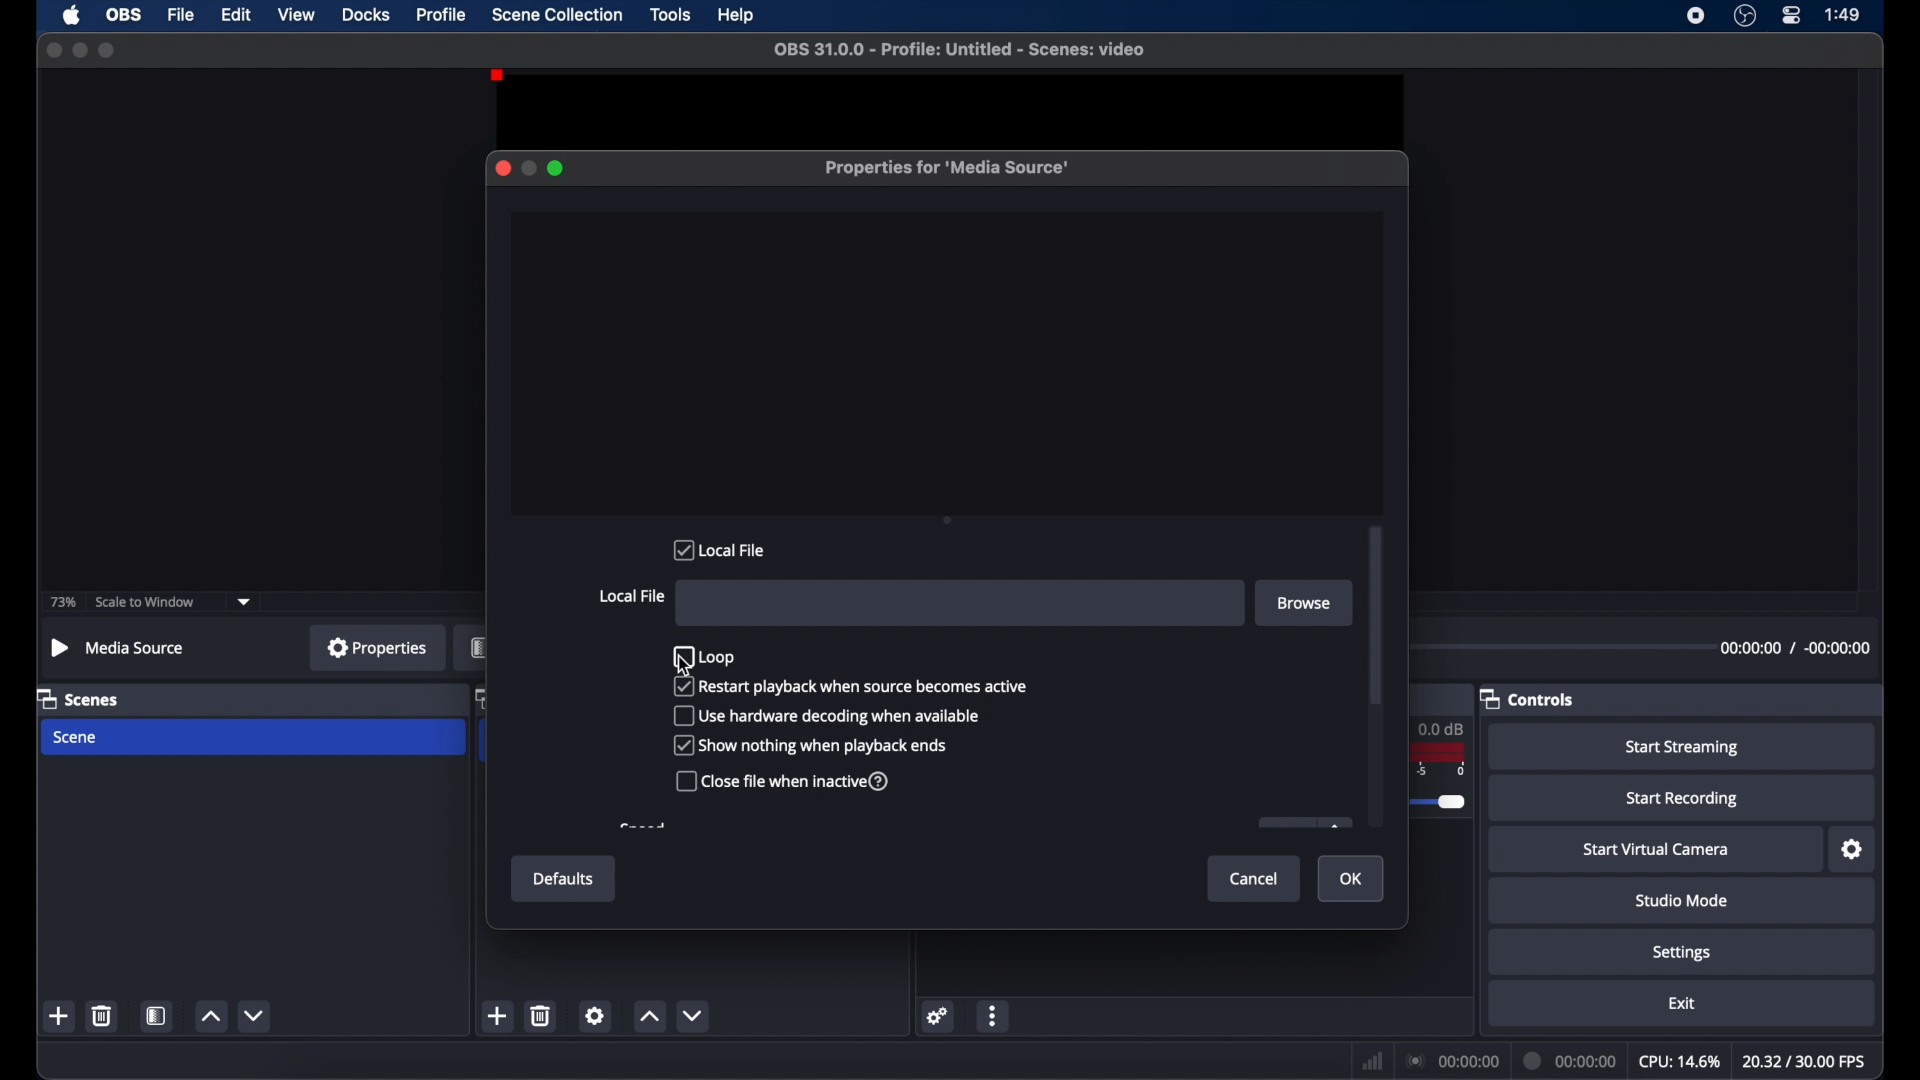 Image resolution: width=1920 pixels, height=1080 pixels. I want to click on add, so click(60, 1015).